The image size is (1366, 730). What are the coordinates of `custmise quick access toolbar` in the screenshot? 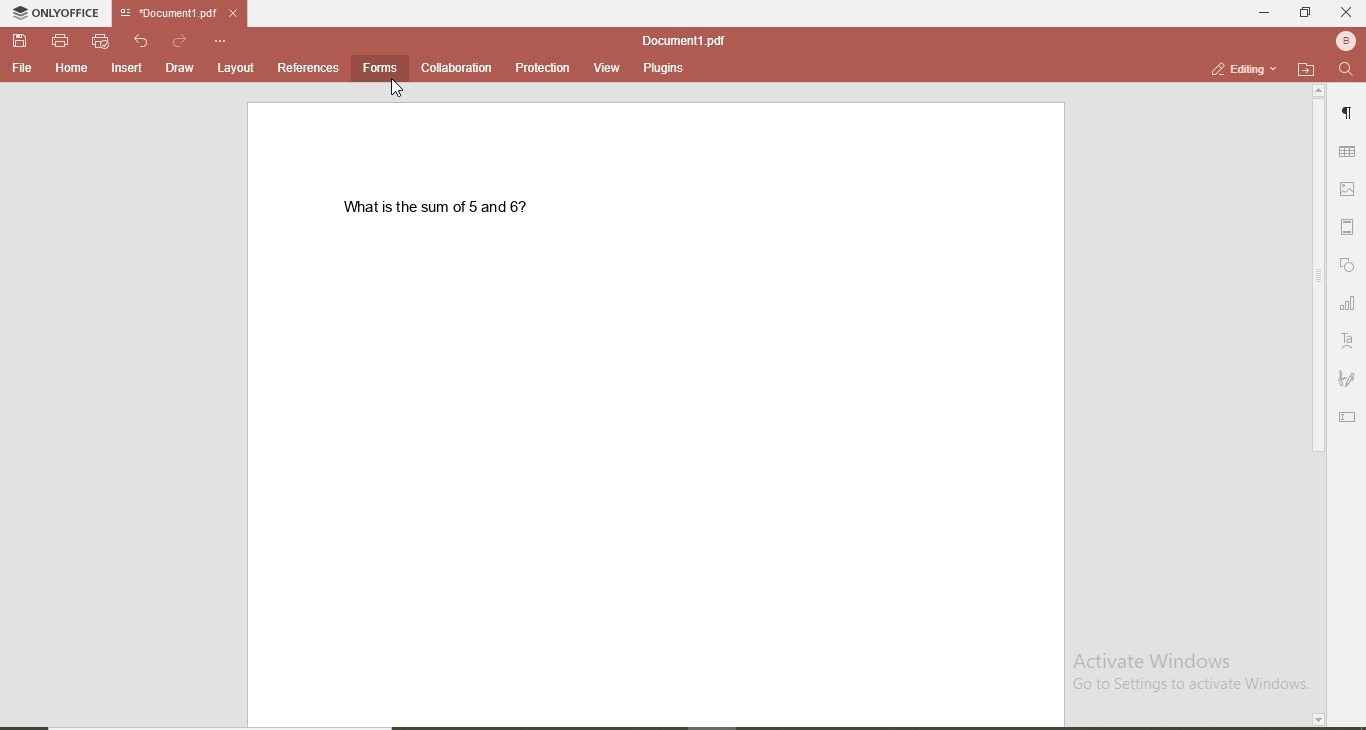 It's located at (220, 40).